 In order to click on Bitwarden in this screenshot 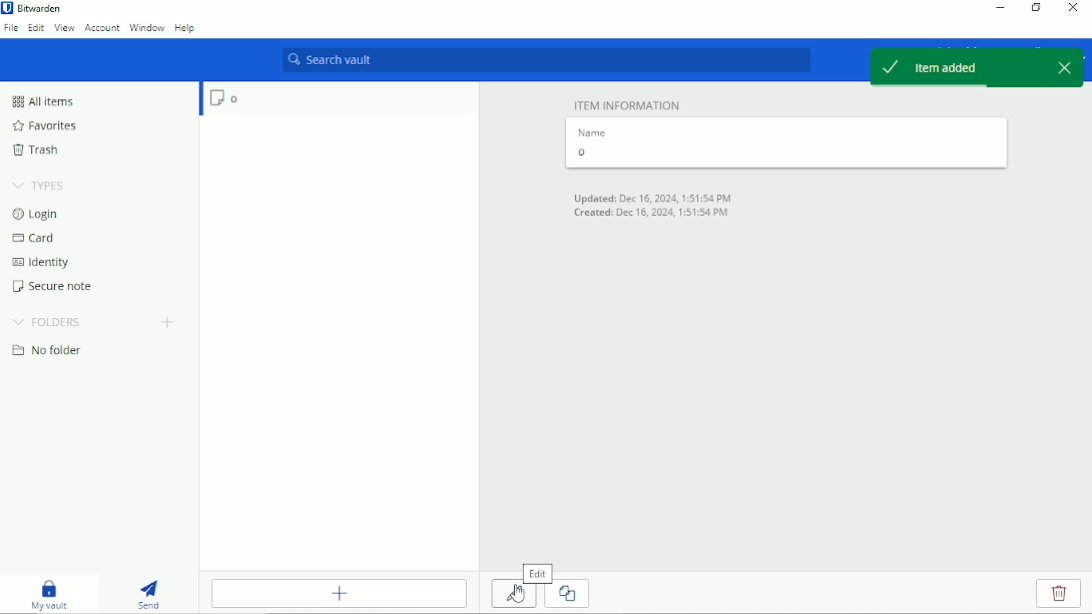, I will do `click(35, 8)`.